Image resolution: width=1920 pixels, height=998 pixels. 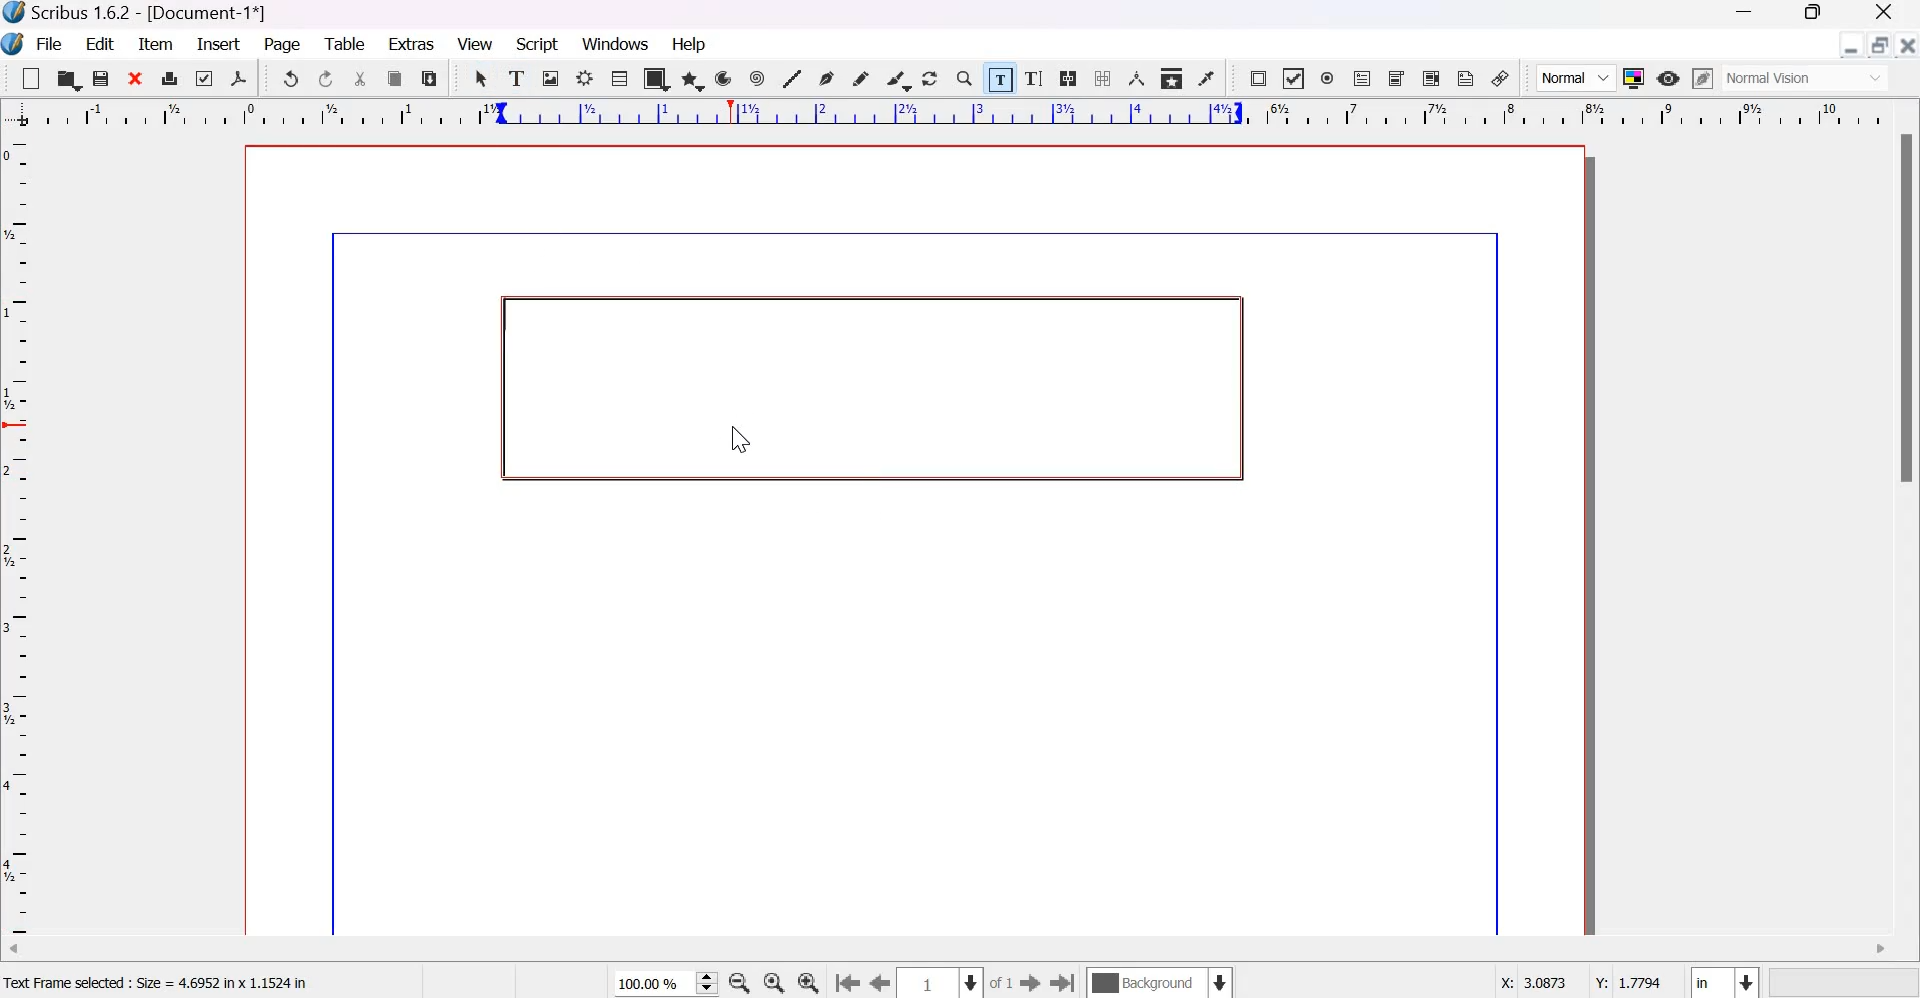 I want to click on Scroll right, so click(x=1879, y=950).